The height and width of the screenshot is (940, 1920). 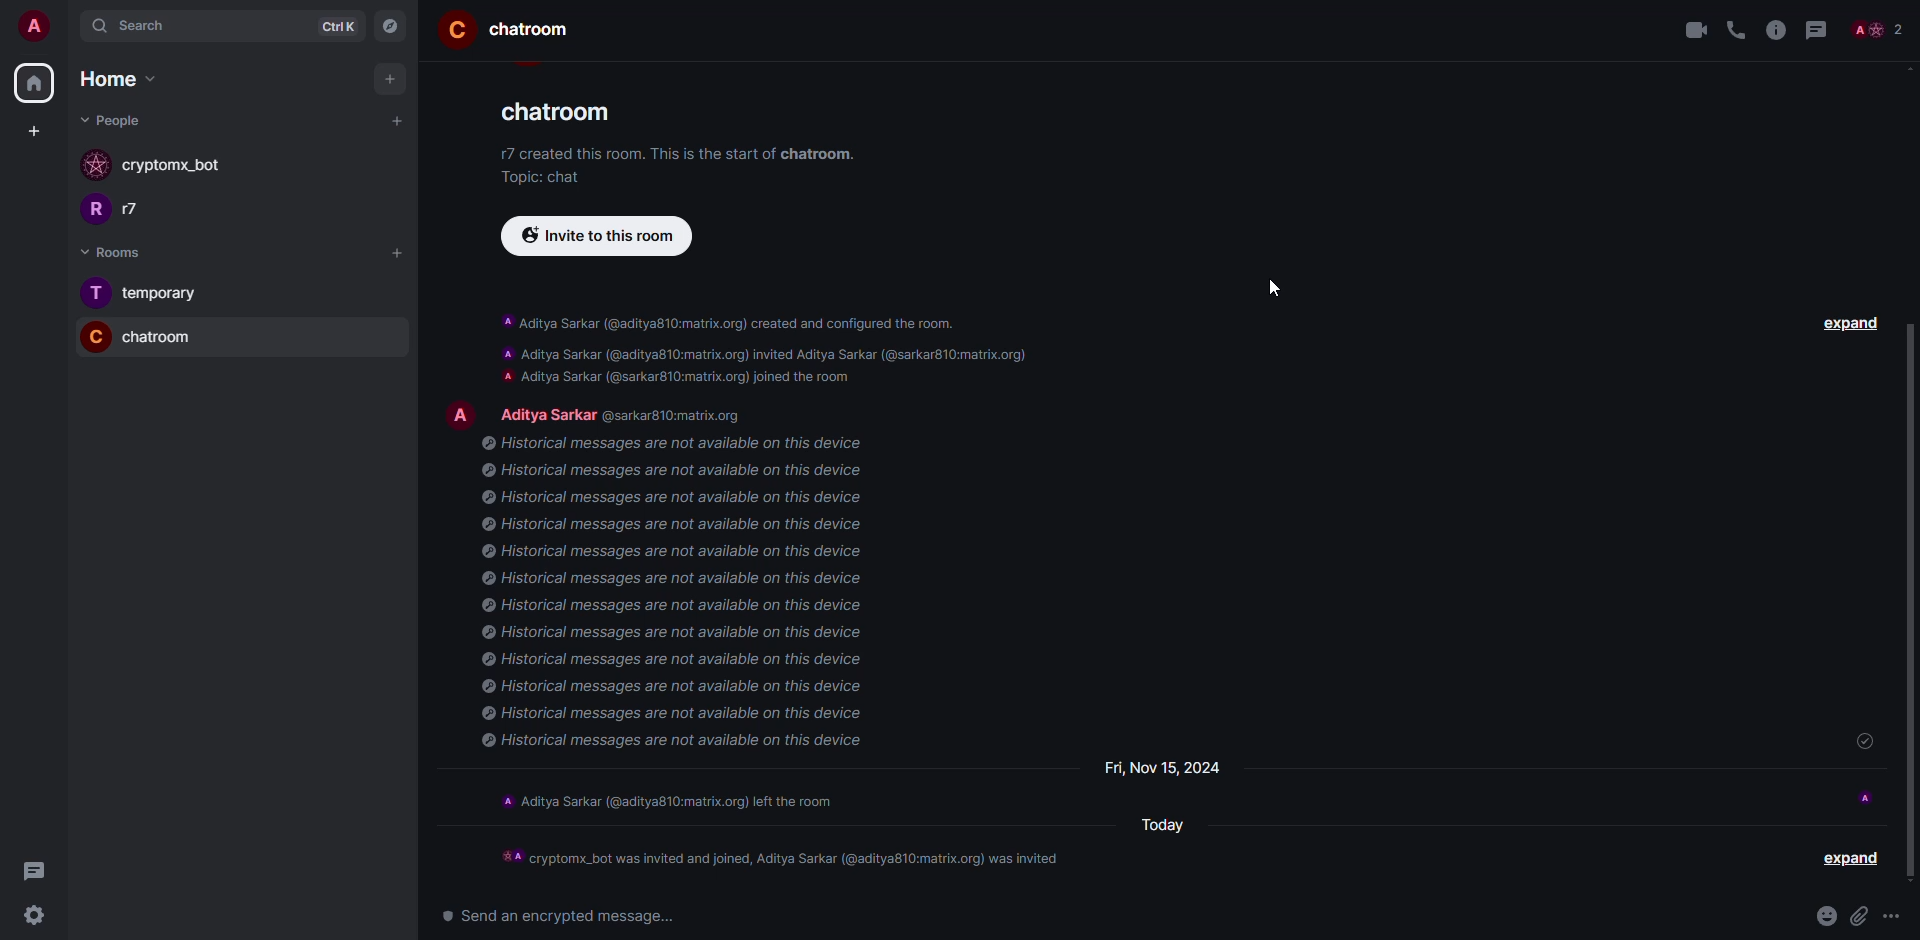 I want to click on info, so click(x=1779, y=30).